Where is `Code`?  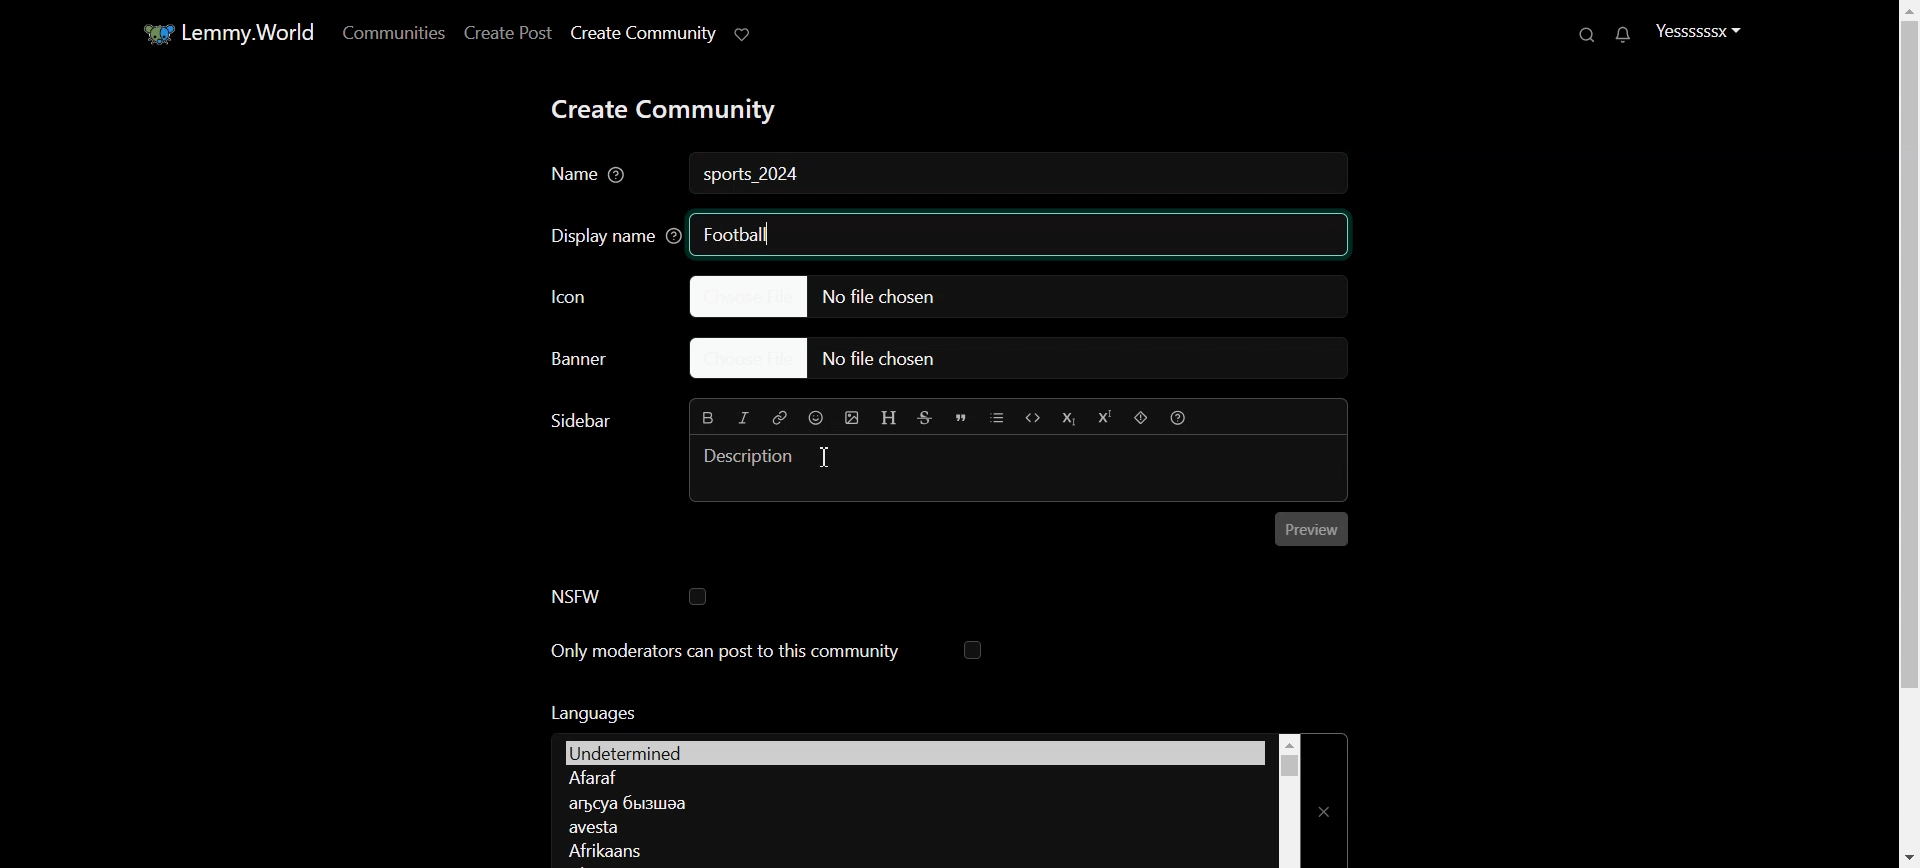 Code is located at coordinates (1033, 417).